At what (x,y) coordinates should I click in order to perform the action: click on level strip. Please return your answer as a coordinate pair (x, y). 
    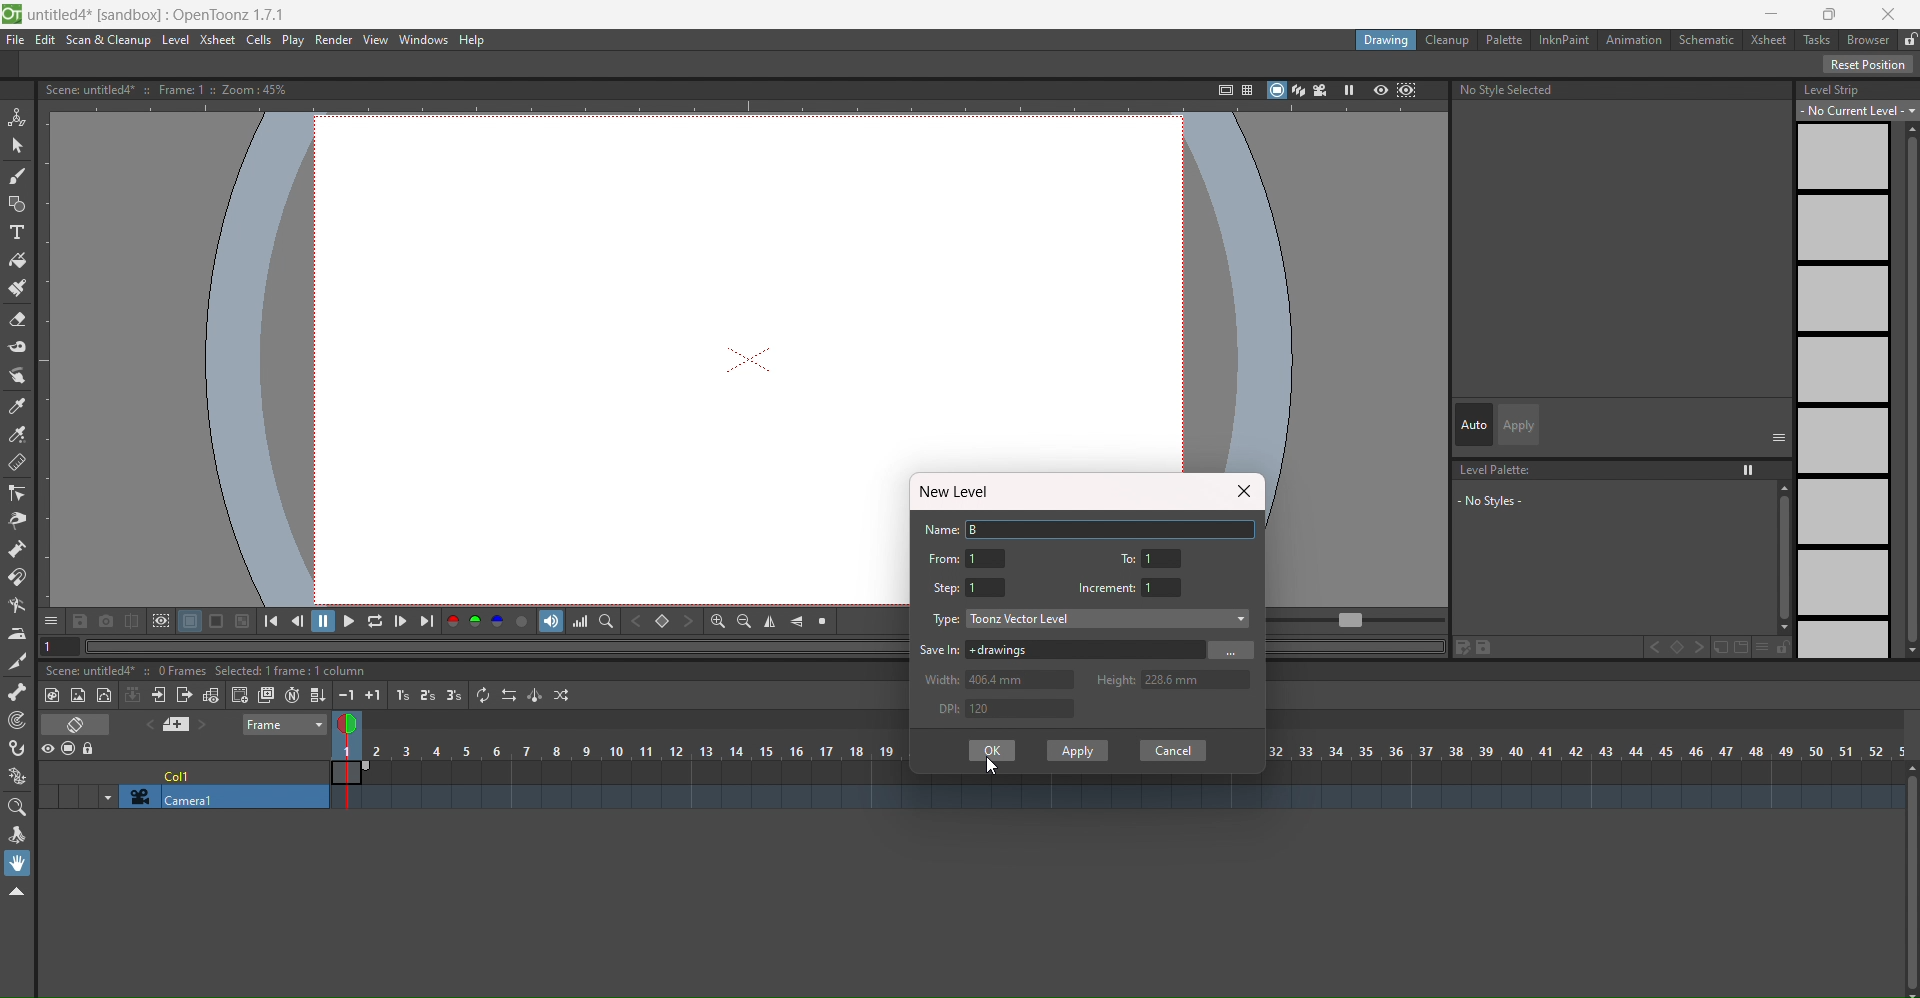
    Looking at the image, I should click on (1832, 89).